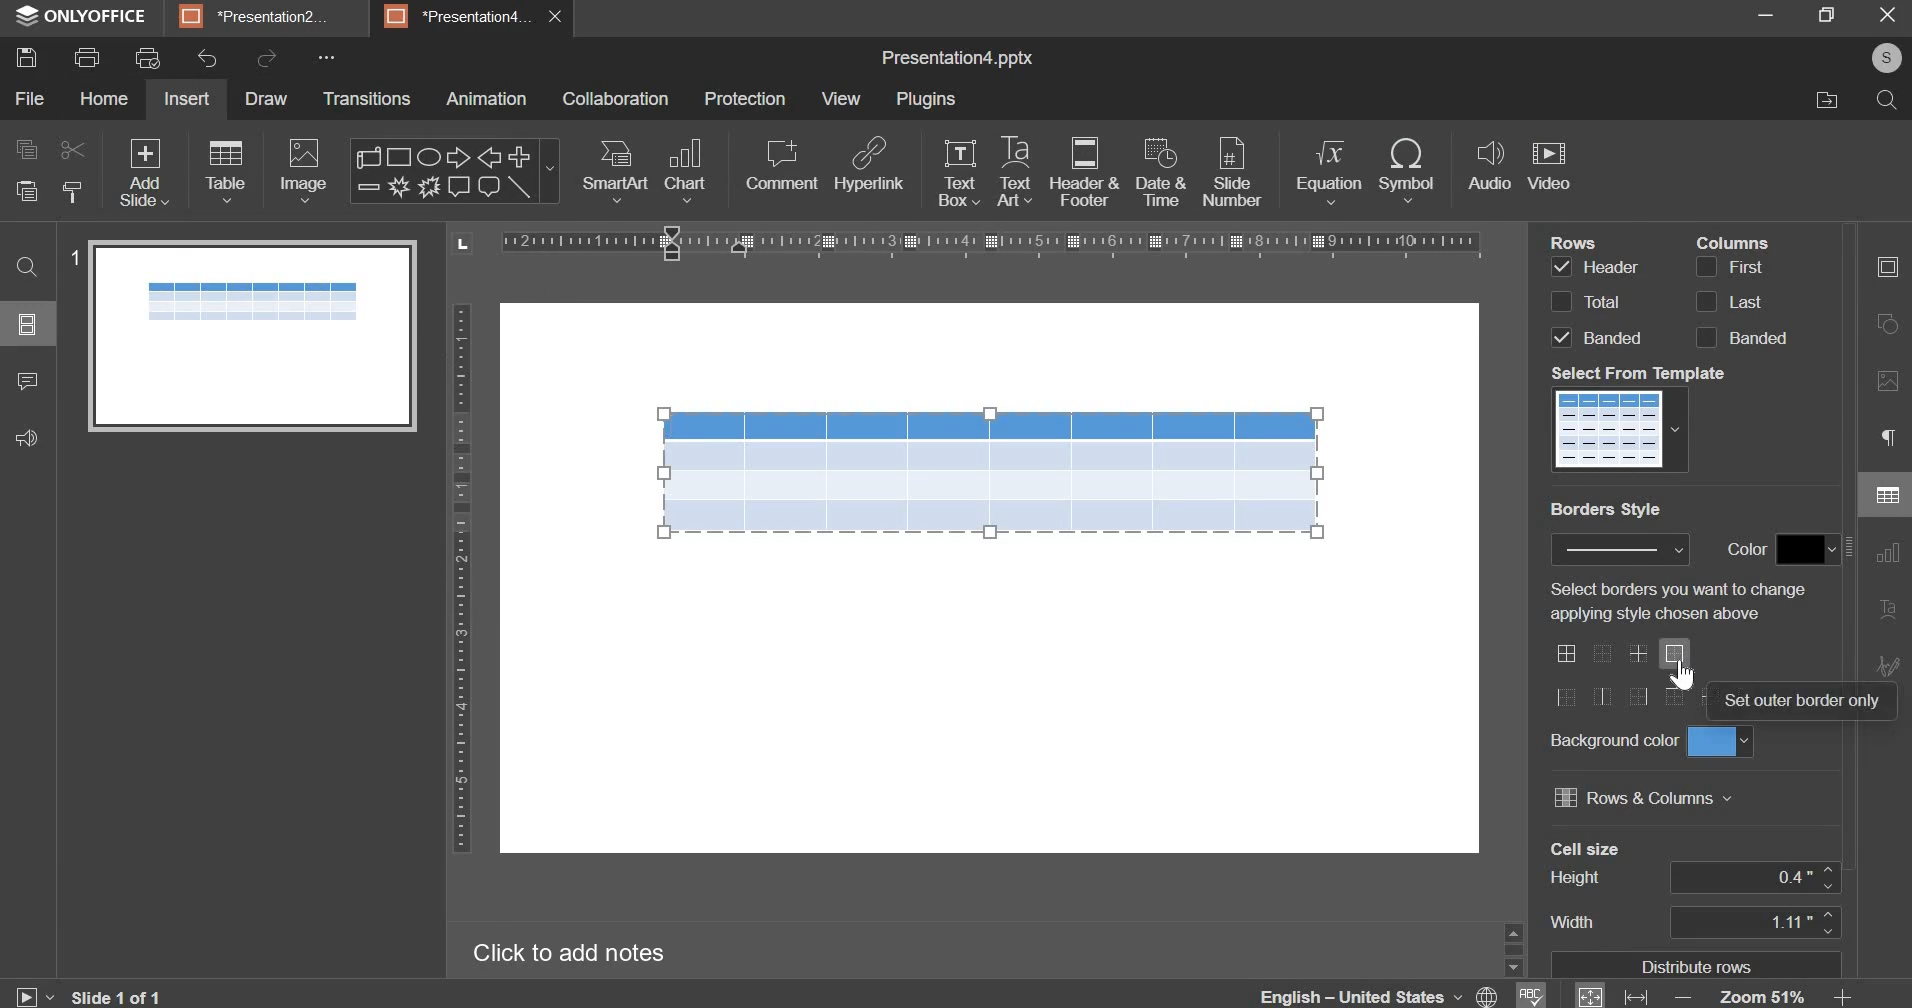 The image size is (1912, 1008). What do you see at coordinates (487, 98) in the screenshot?
I see `animation` at bounding box center [487, 98].